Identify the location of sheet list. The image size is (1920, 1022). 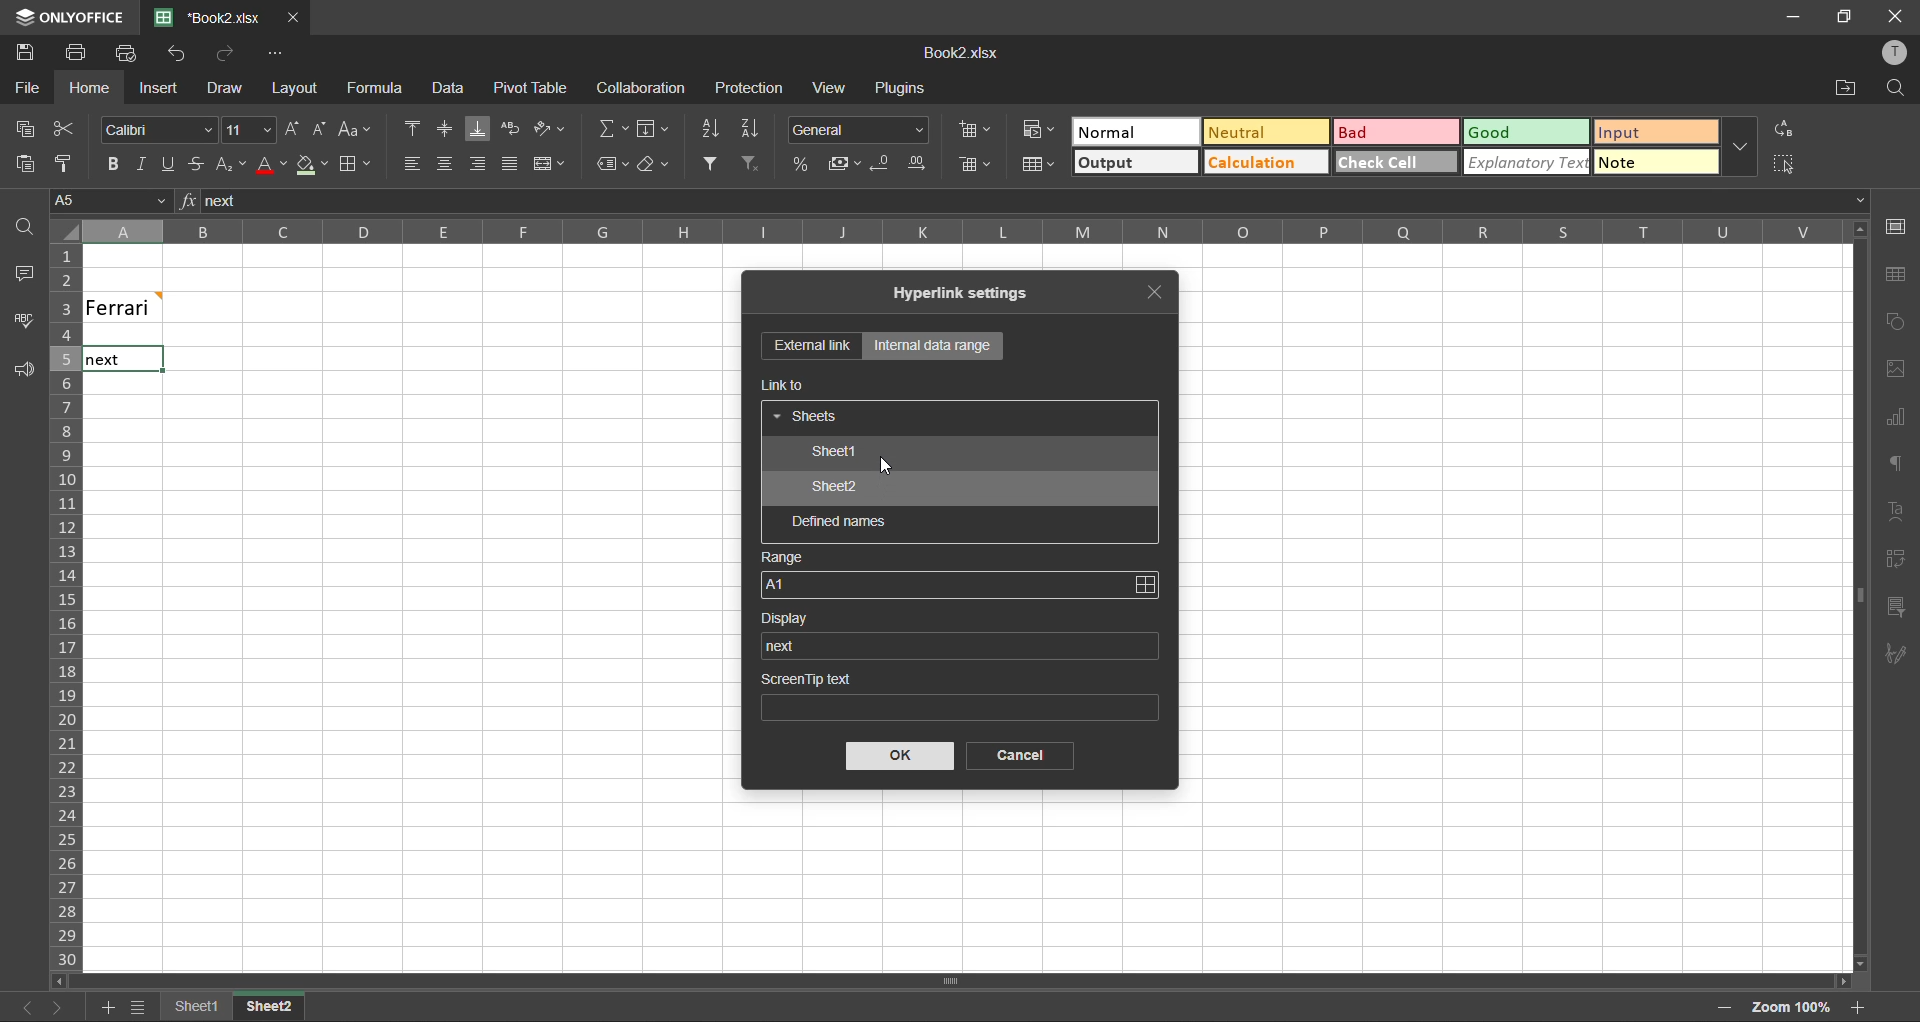
(141, 1007).